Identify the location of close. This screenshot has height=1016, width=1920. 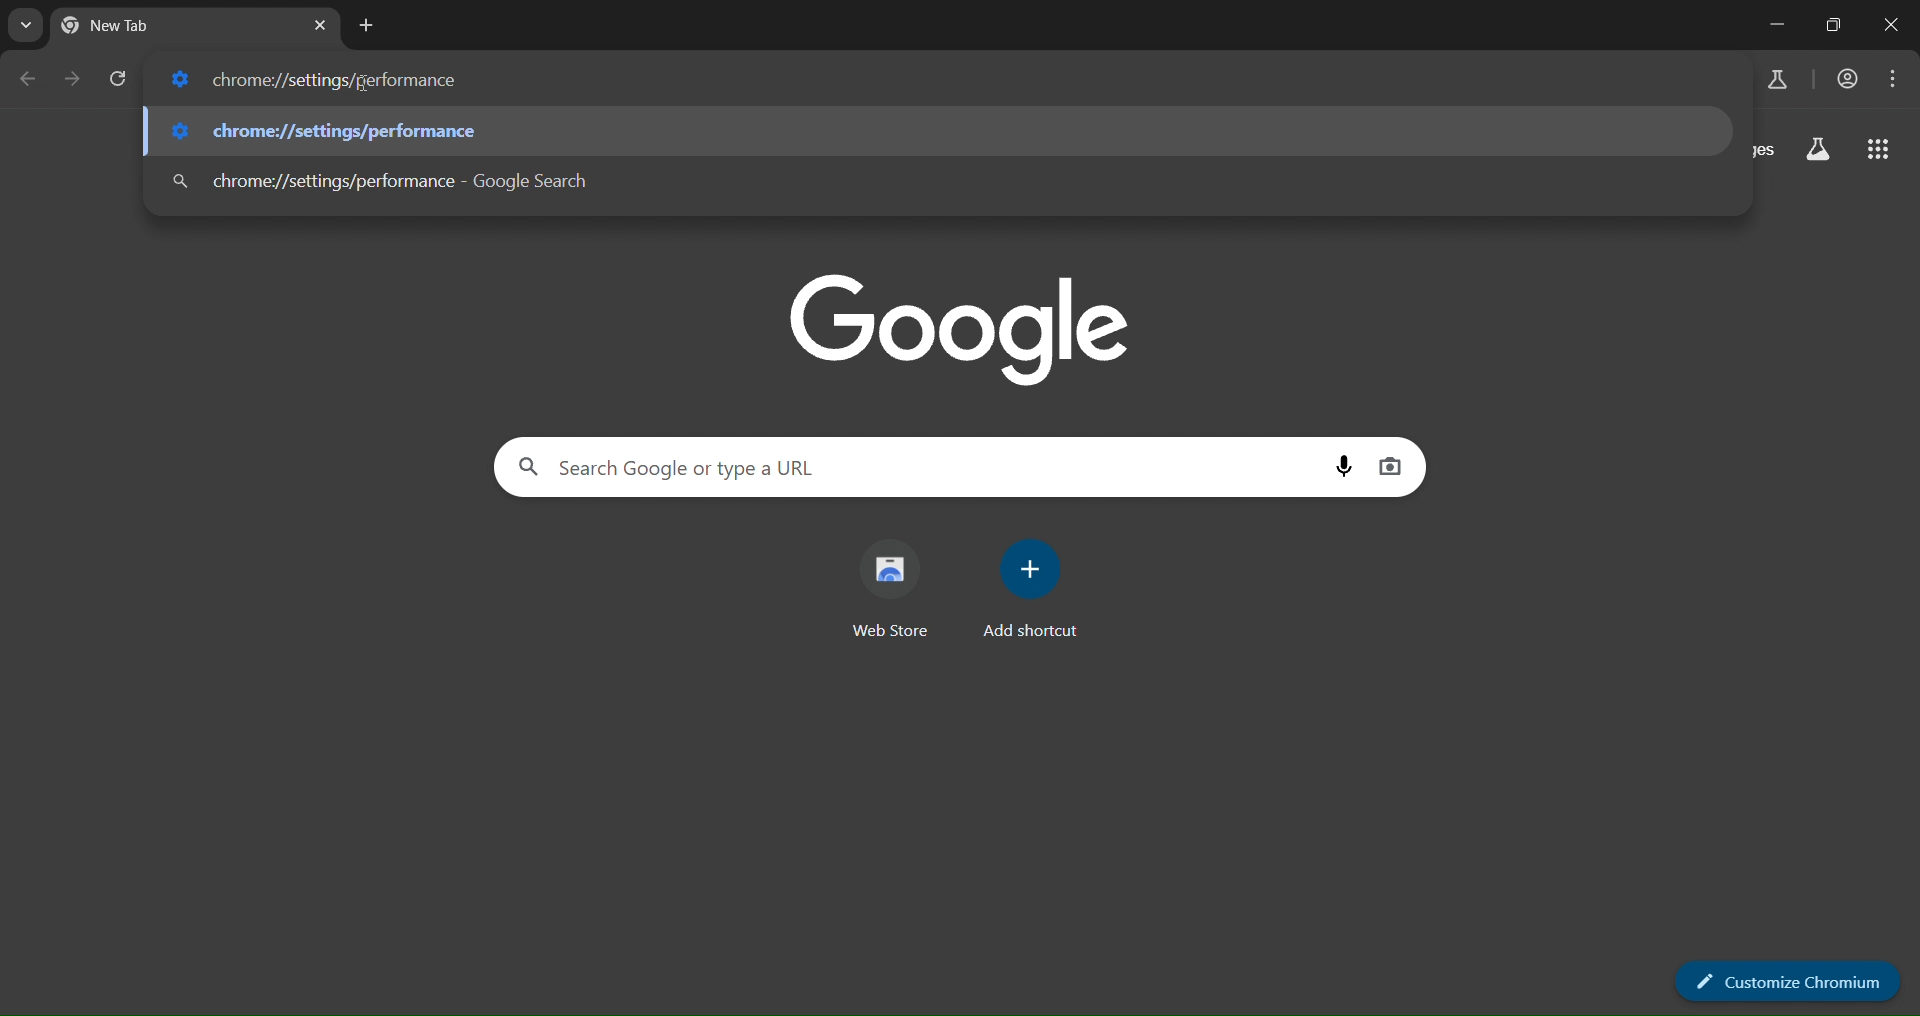
(1897, 28).